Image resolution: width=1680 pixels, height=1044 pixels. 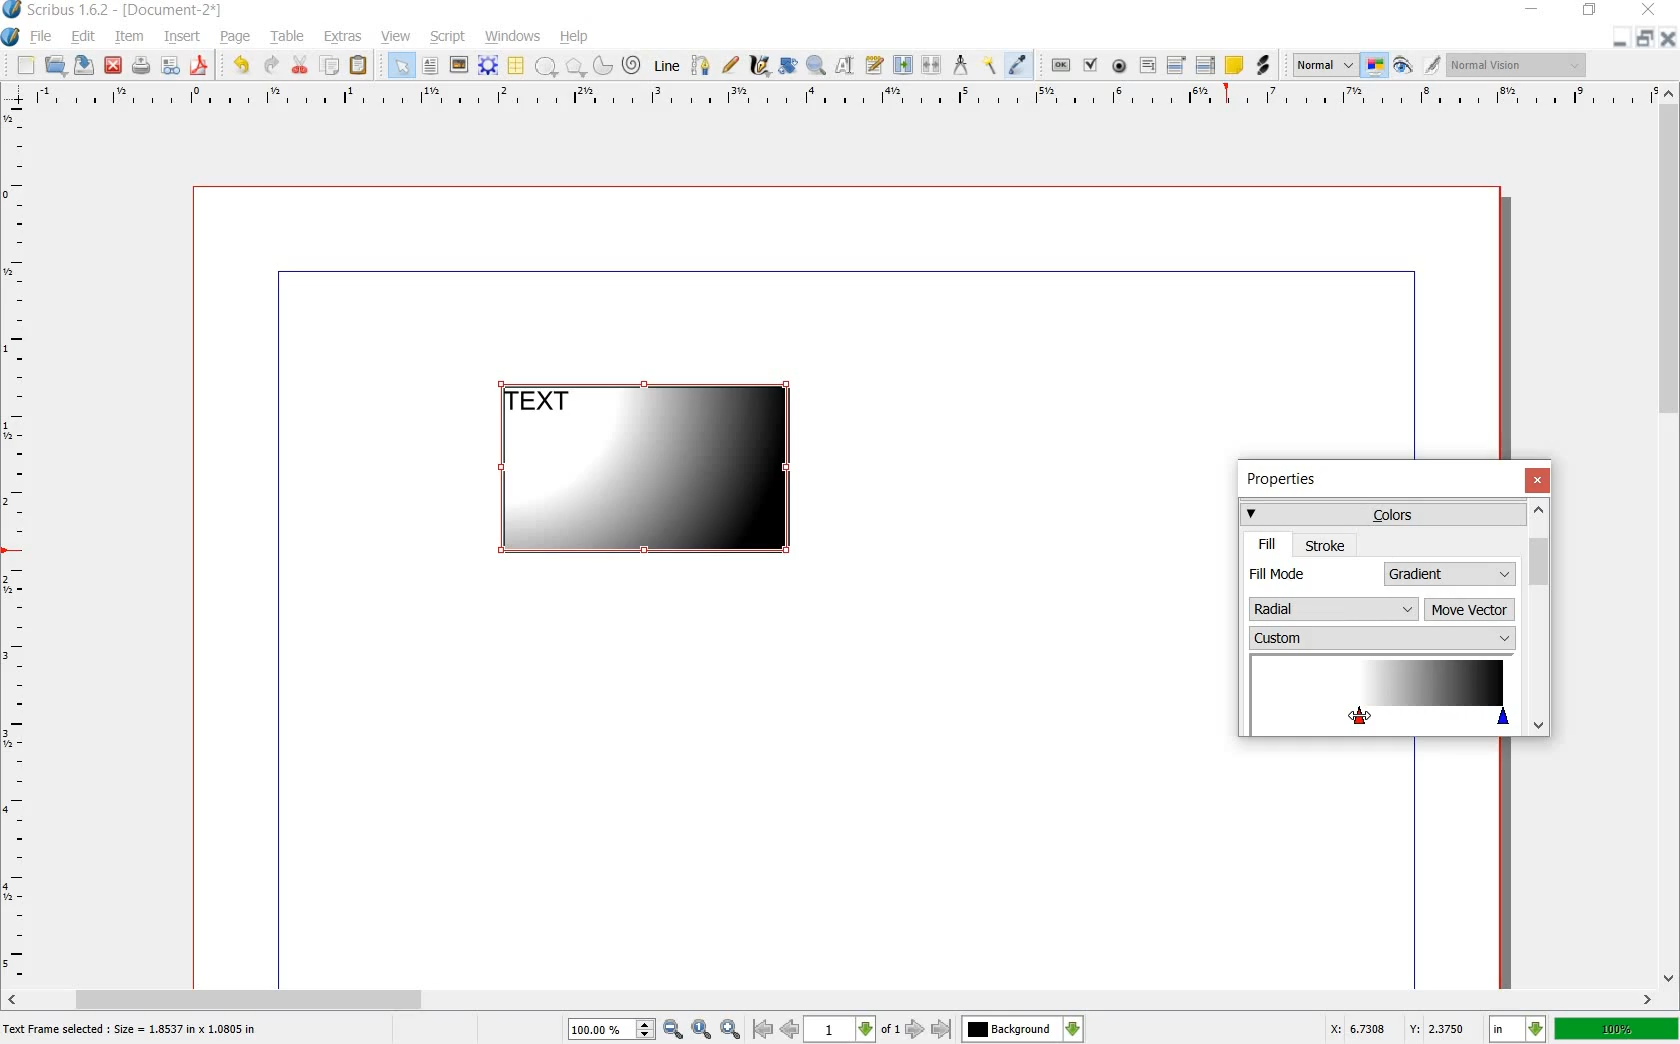 I want to click on 1, so click(x=838, y=1030).